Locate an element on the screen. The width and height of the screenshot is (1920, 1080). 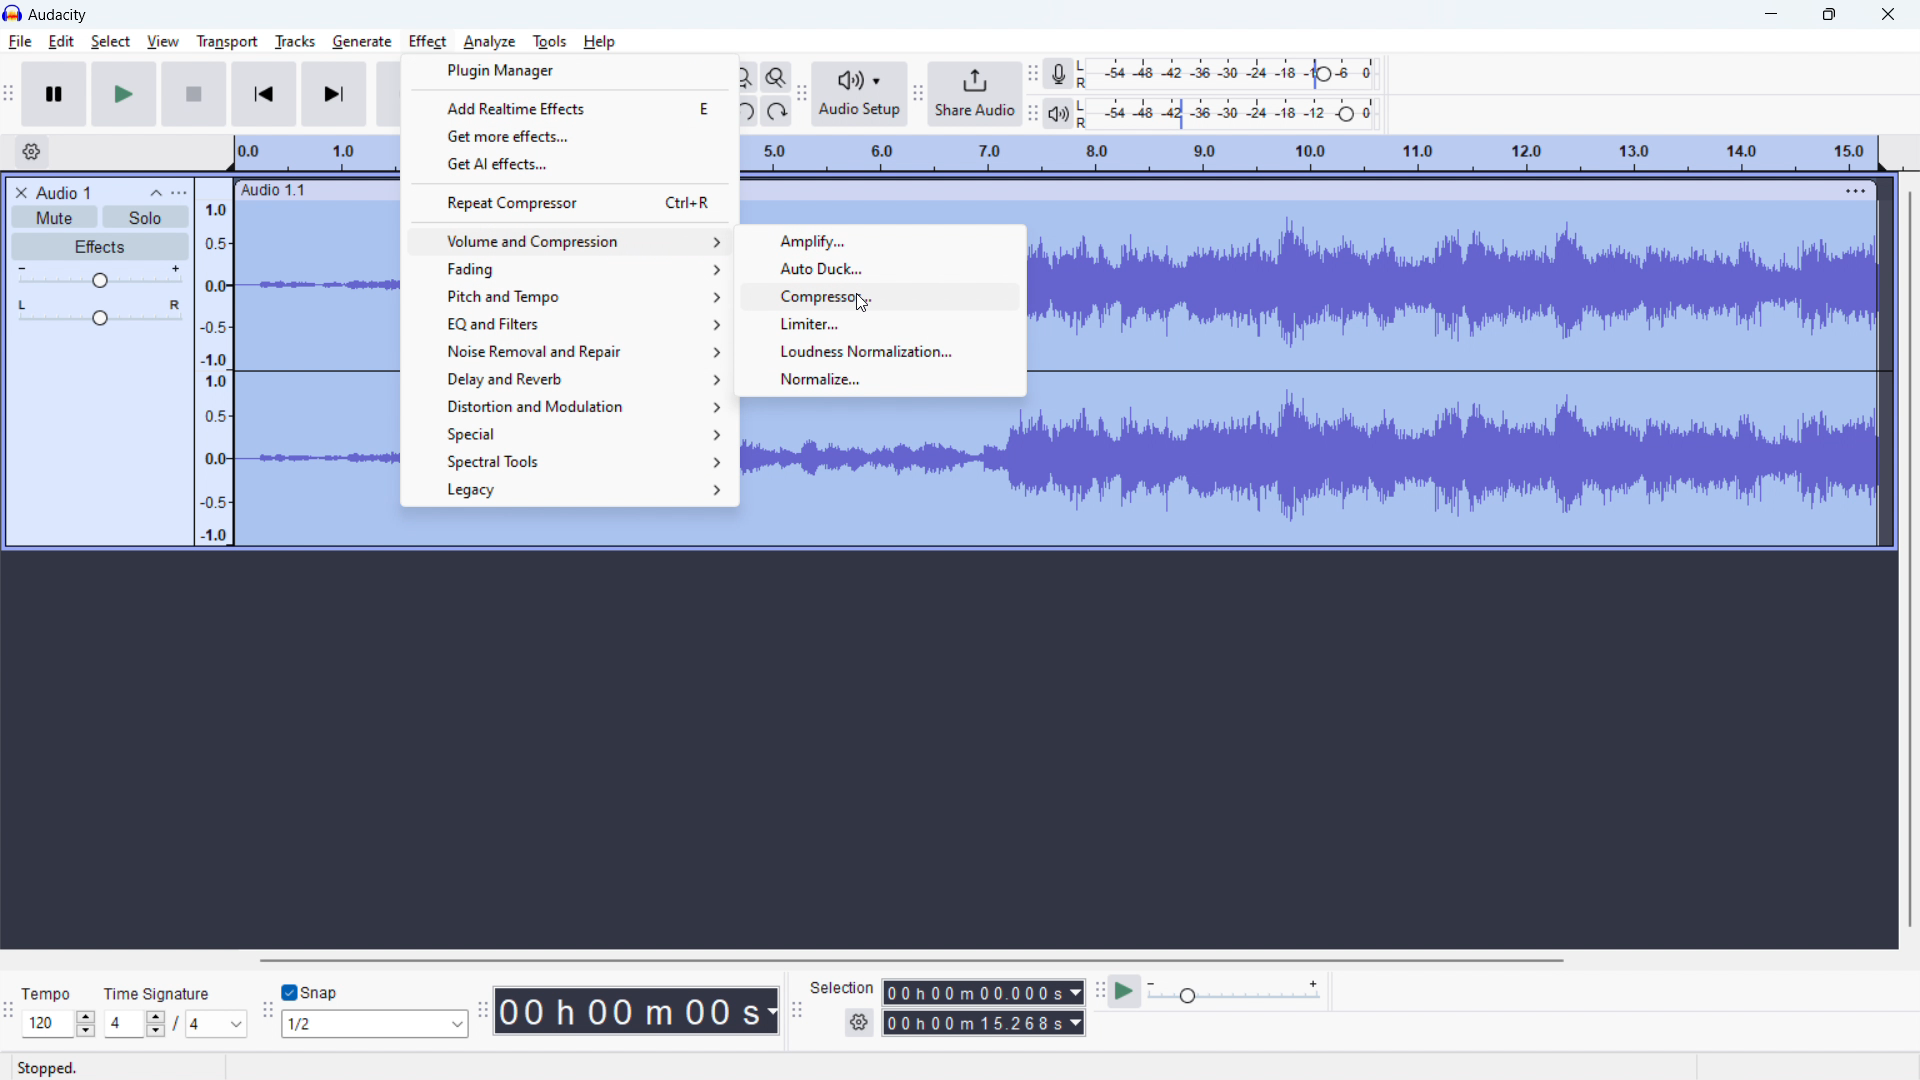
play is located at coordinates (124, 94).